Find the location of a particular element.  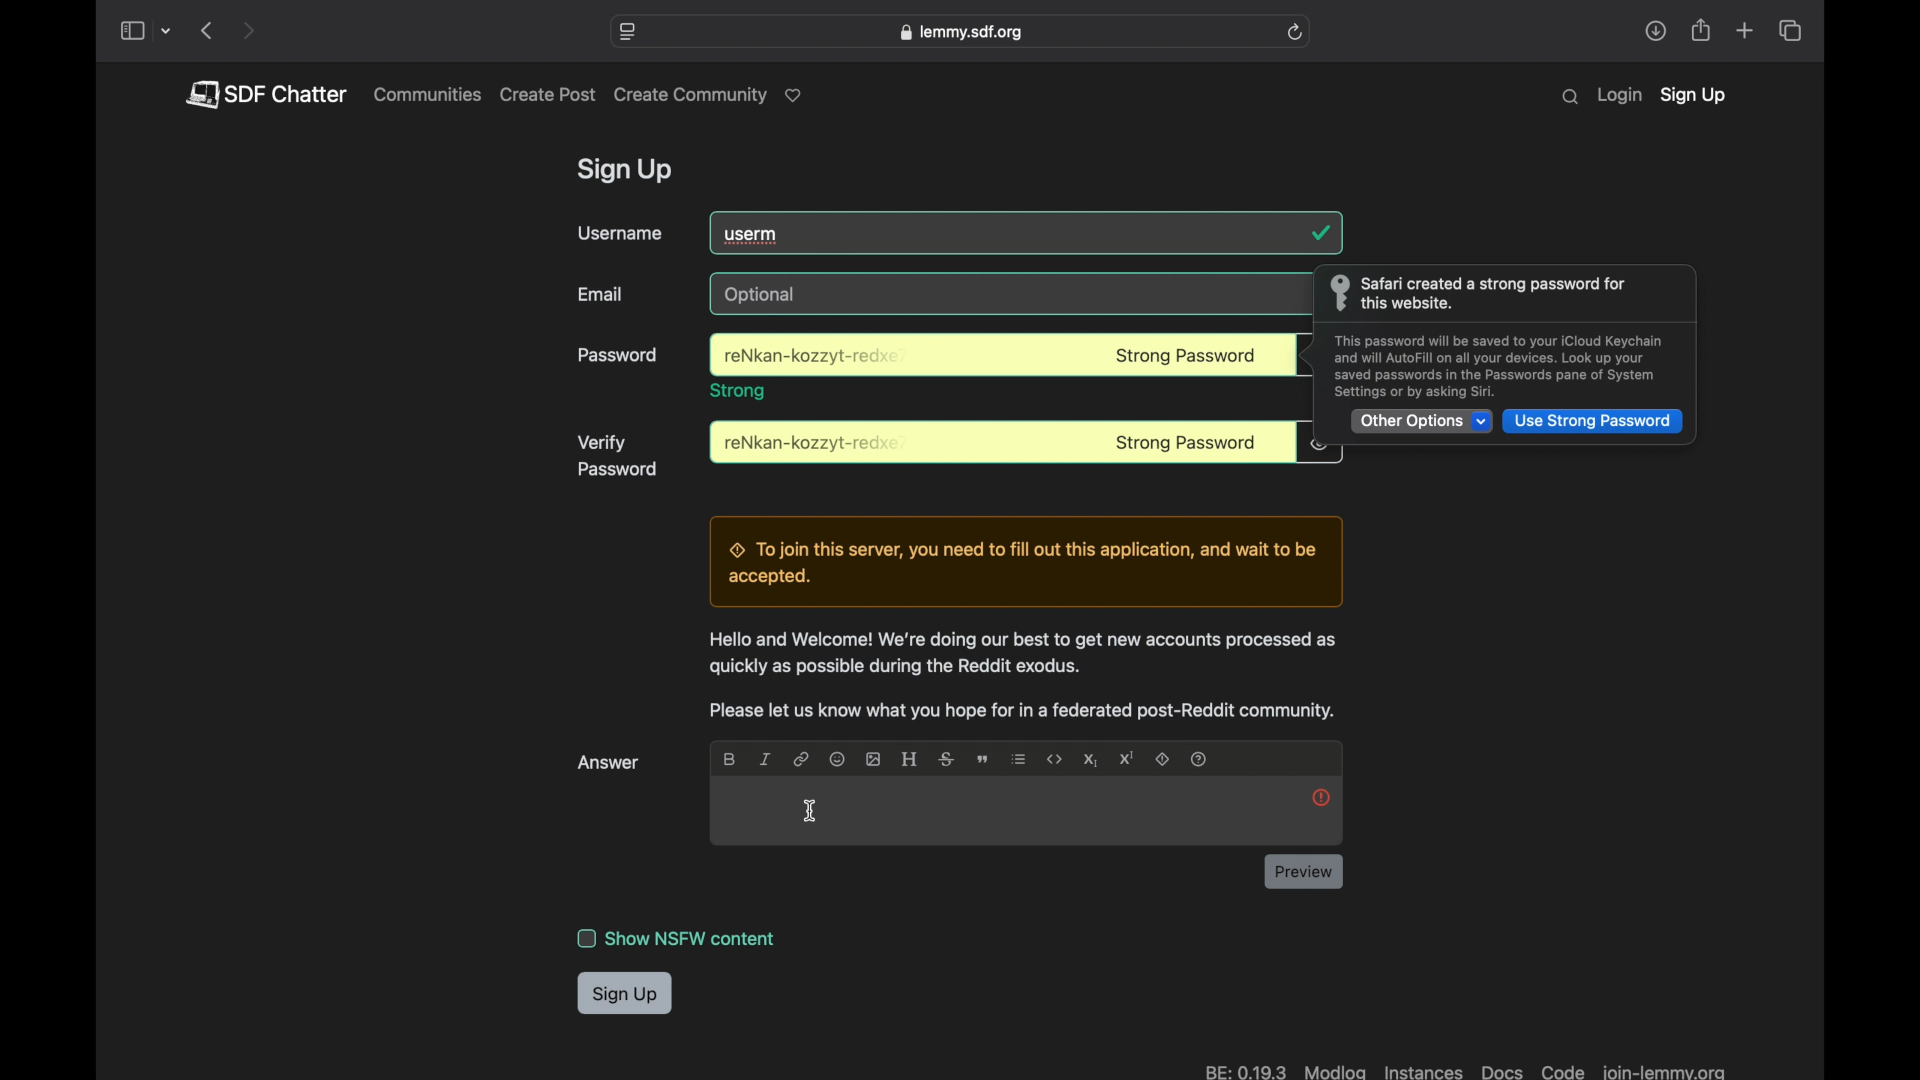

previous page is located at coordinates (206, 30).